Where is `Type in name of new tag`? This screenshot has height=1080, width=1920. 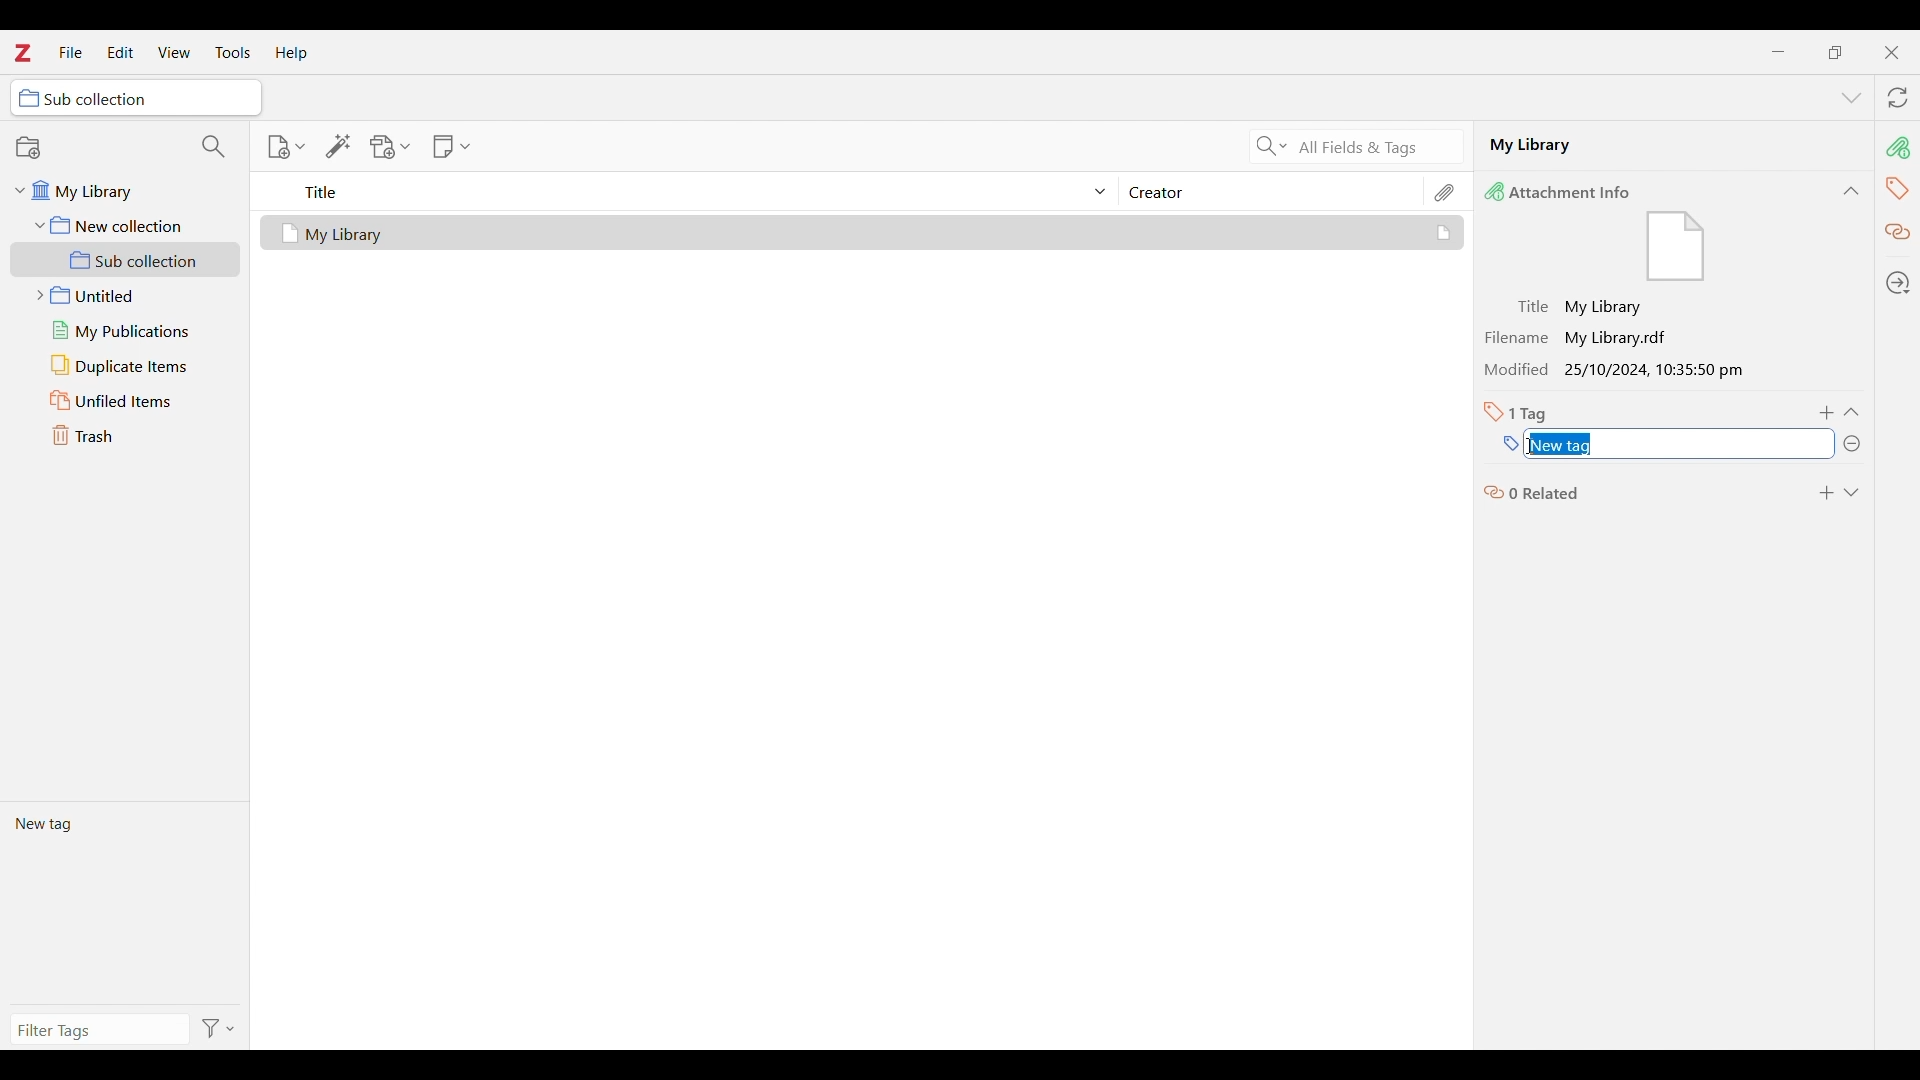 Type in name of new tag is located at coordinates (1511, 444).